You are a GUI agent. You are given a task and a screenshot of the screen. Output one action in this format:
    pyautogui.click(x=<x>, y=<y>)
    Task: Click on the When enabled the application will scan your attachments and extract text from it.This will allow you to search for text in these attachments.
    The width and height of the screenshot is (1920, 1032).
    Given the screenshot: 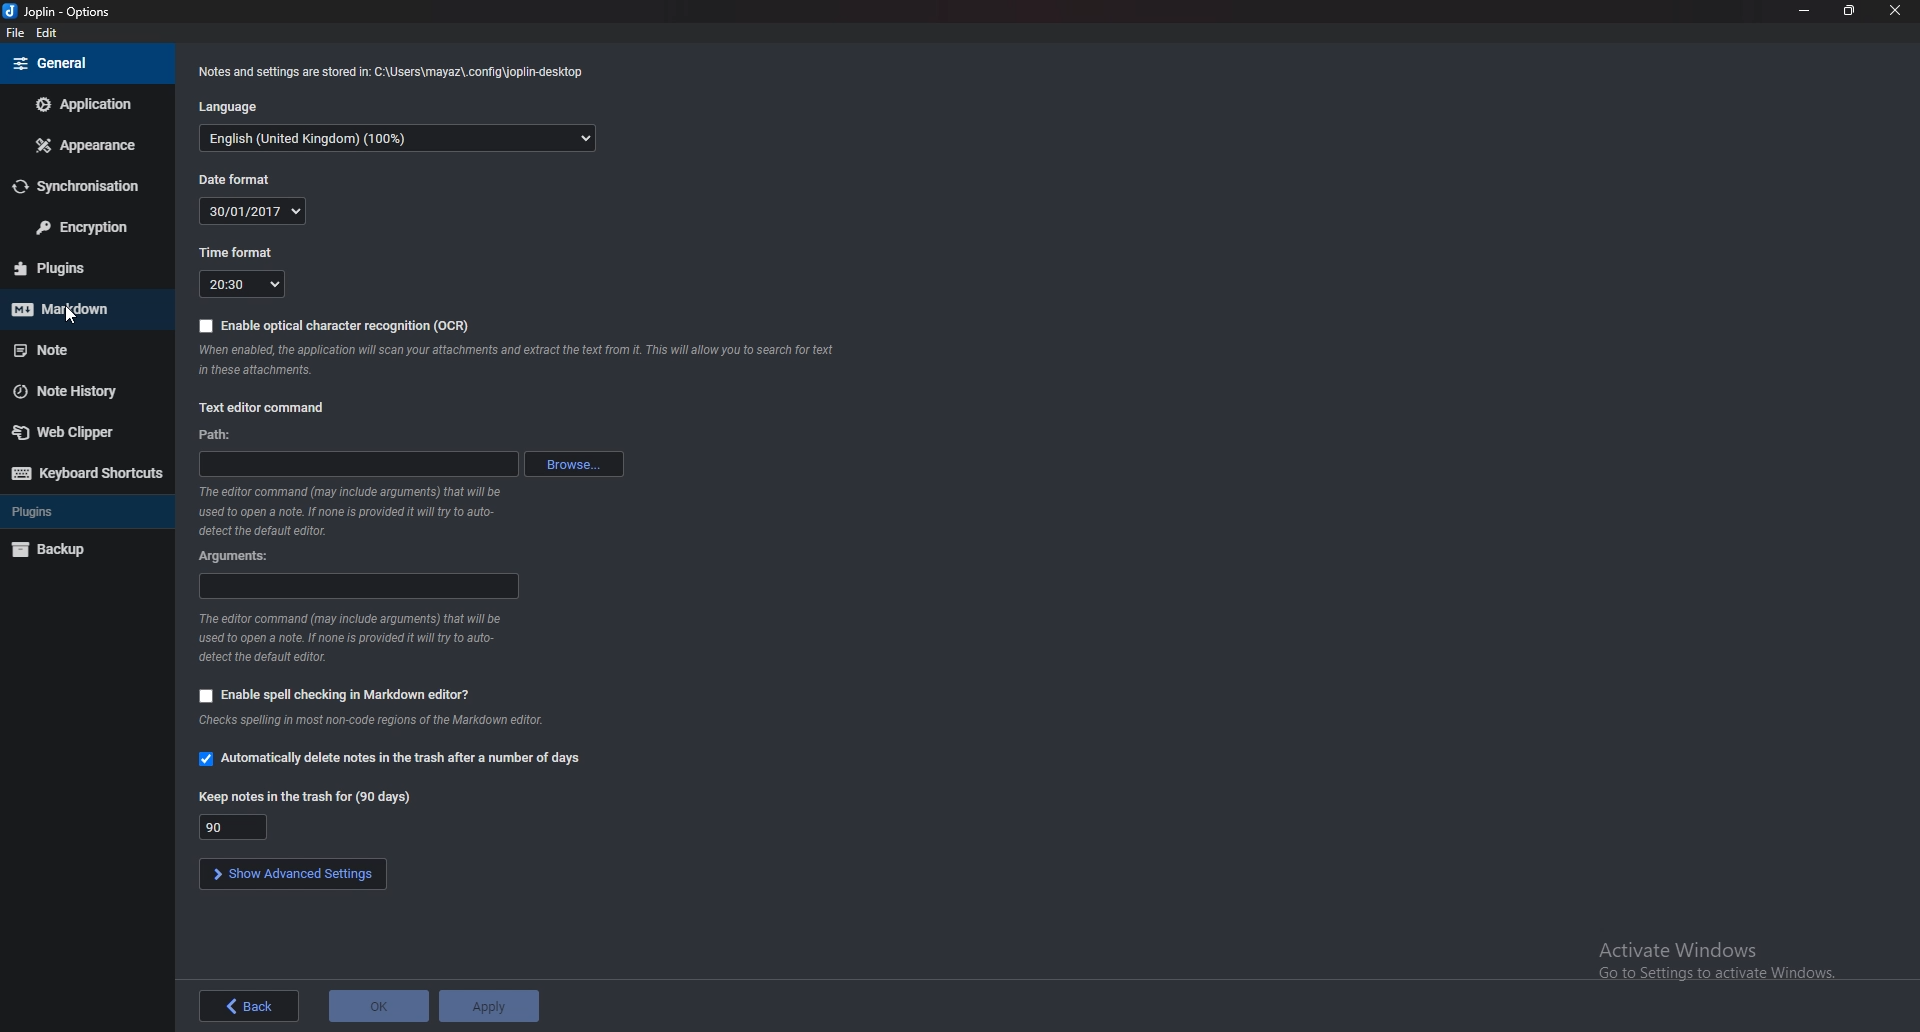 What is the action you would take?
    pyautogui.click(x=523, y=361)
    